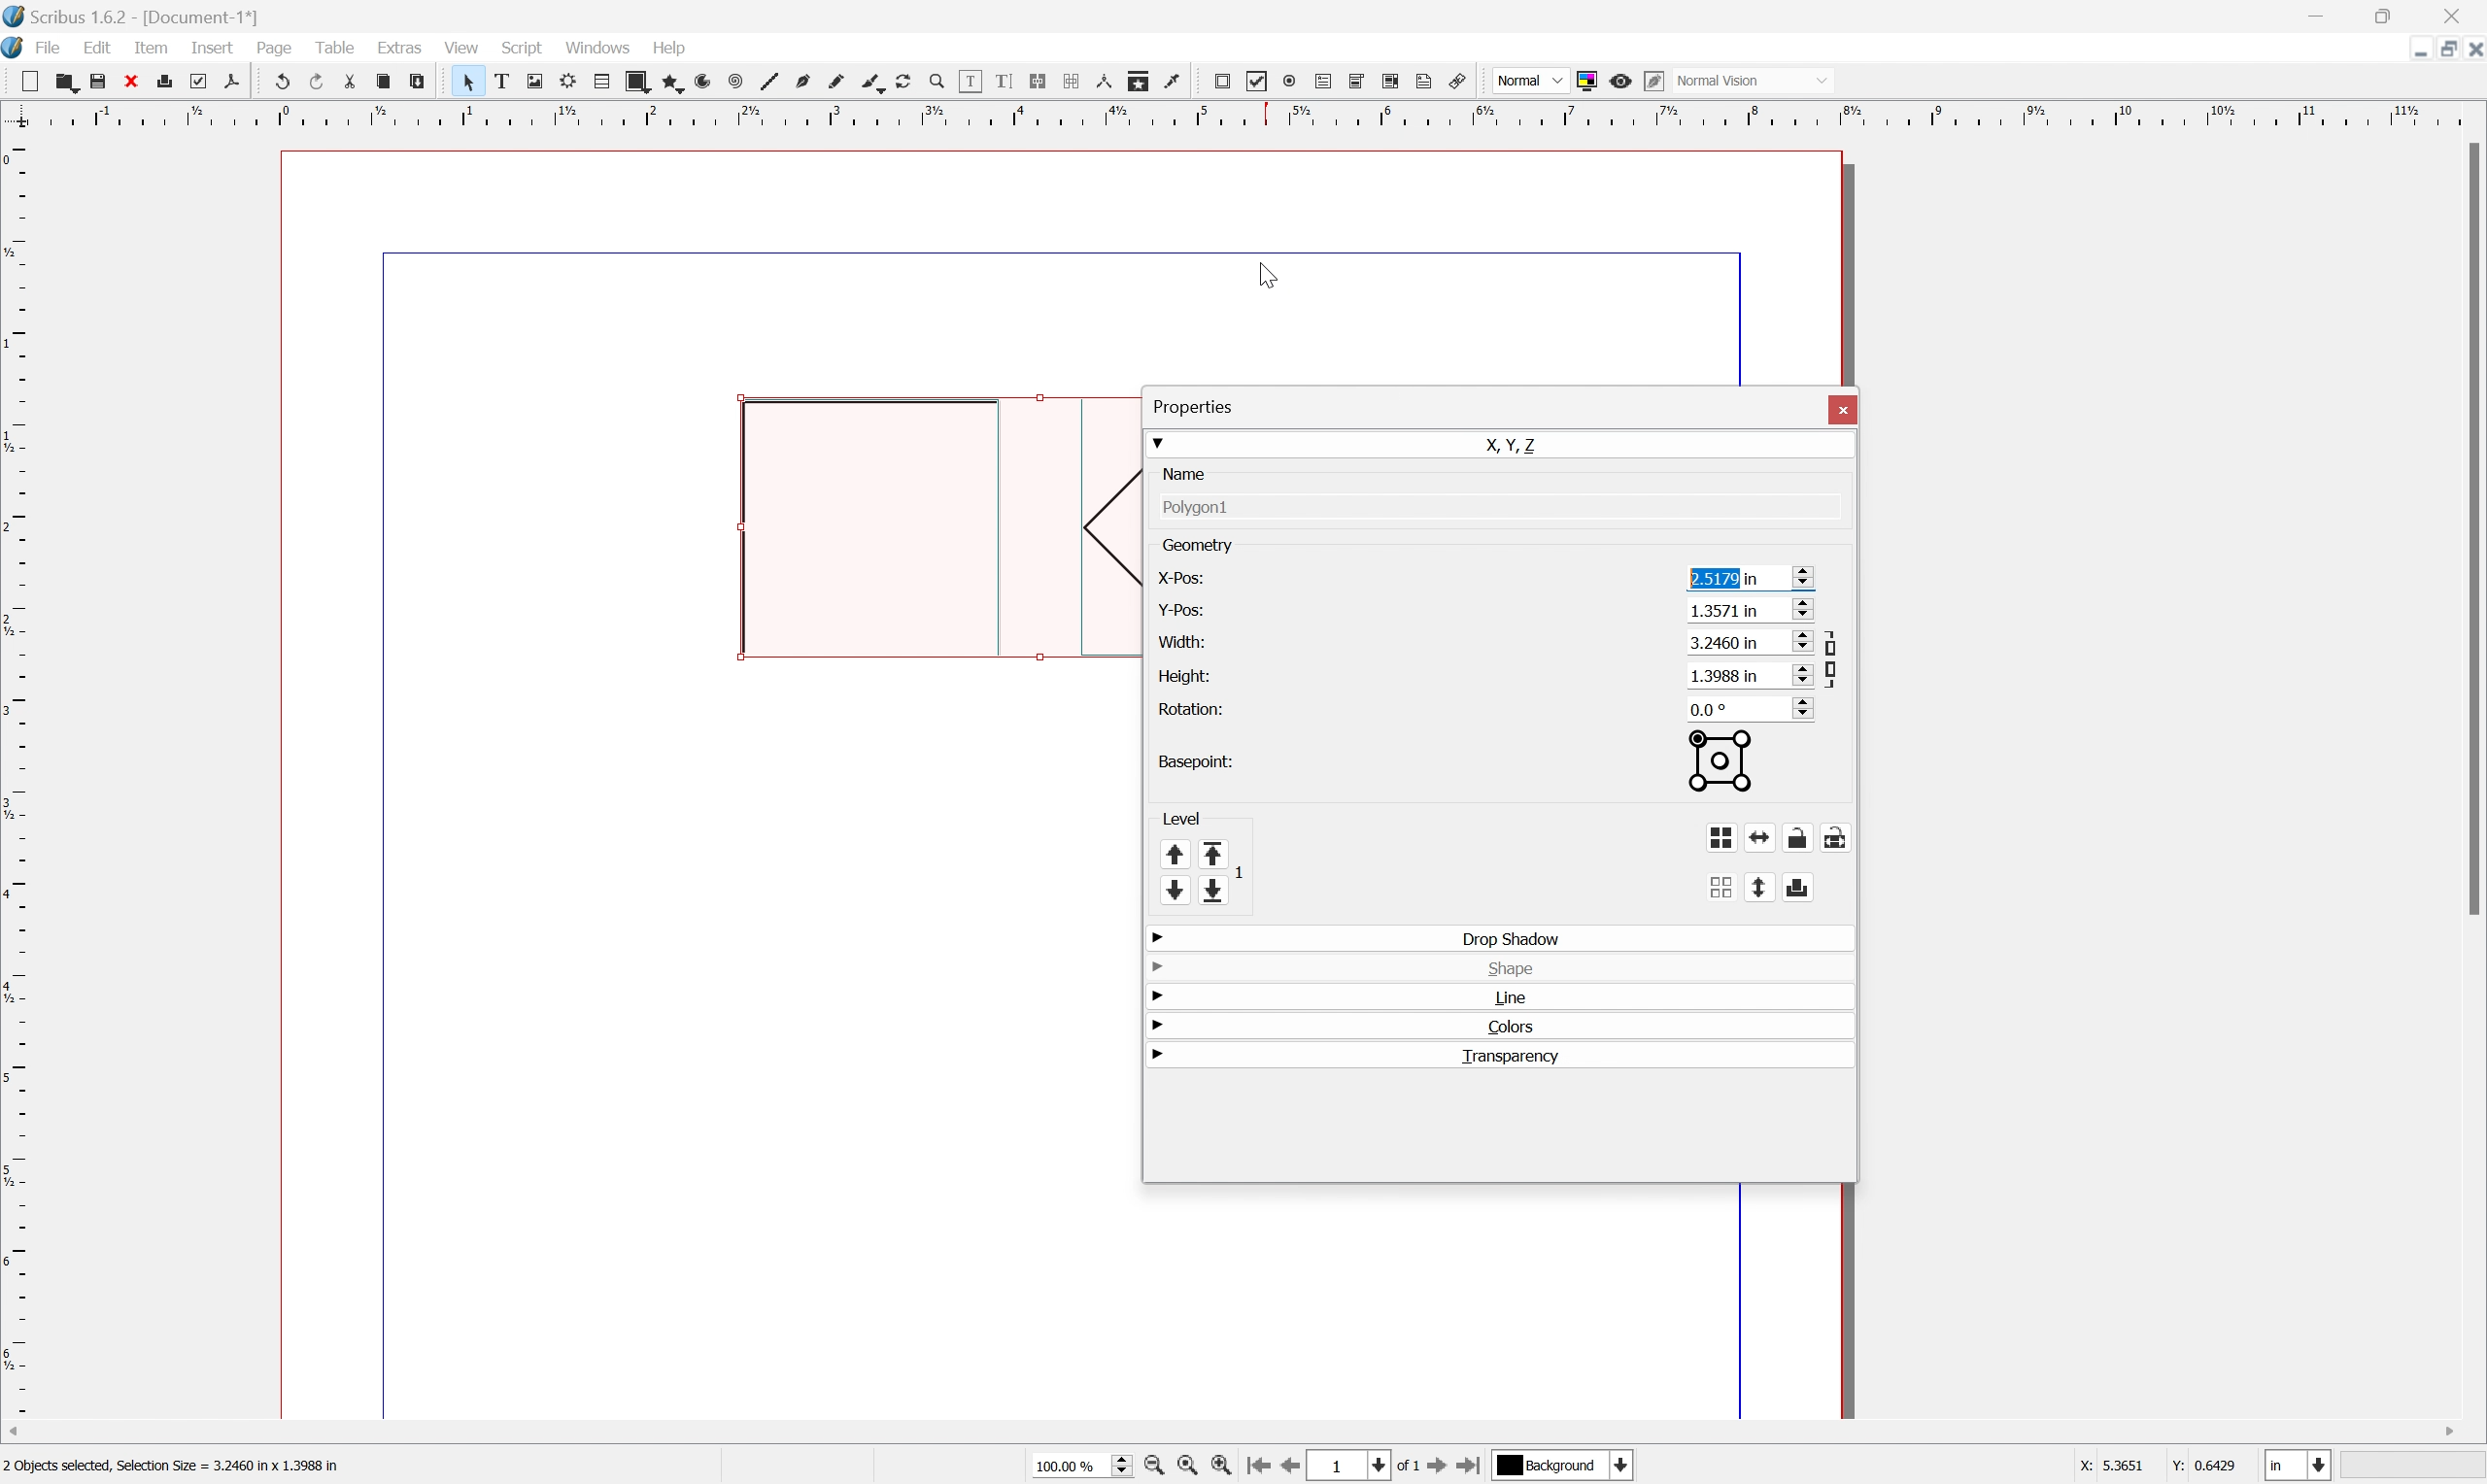 The image size is (2487, 1484). What do you see at coordinates (400, 47) in the screenshot?
I see `extras` at bounding box center [400, 47].